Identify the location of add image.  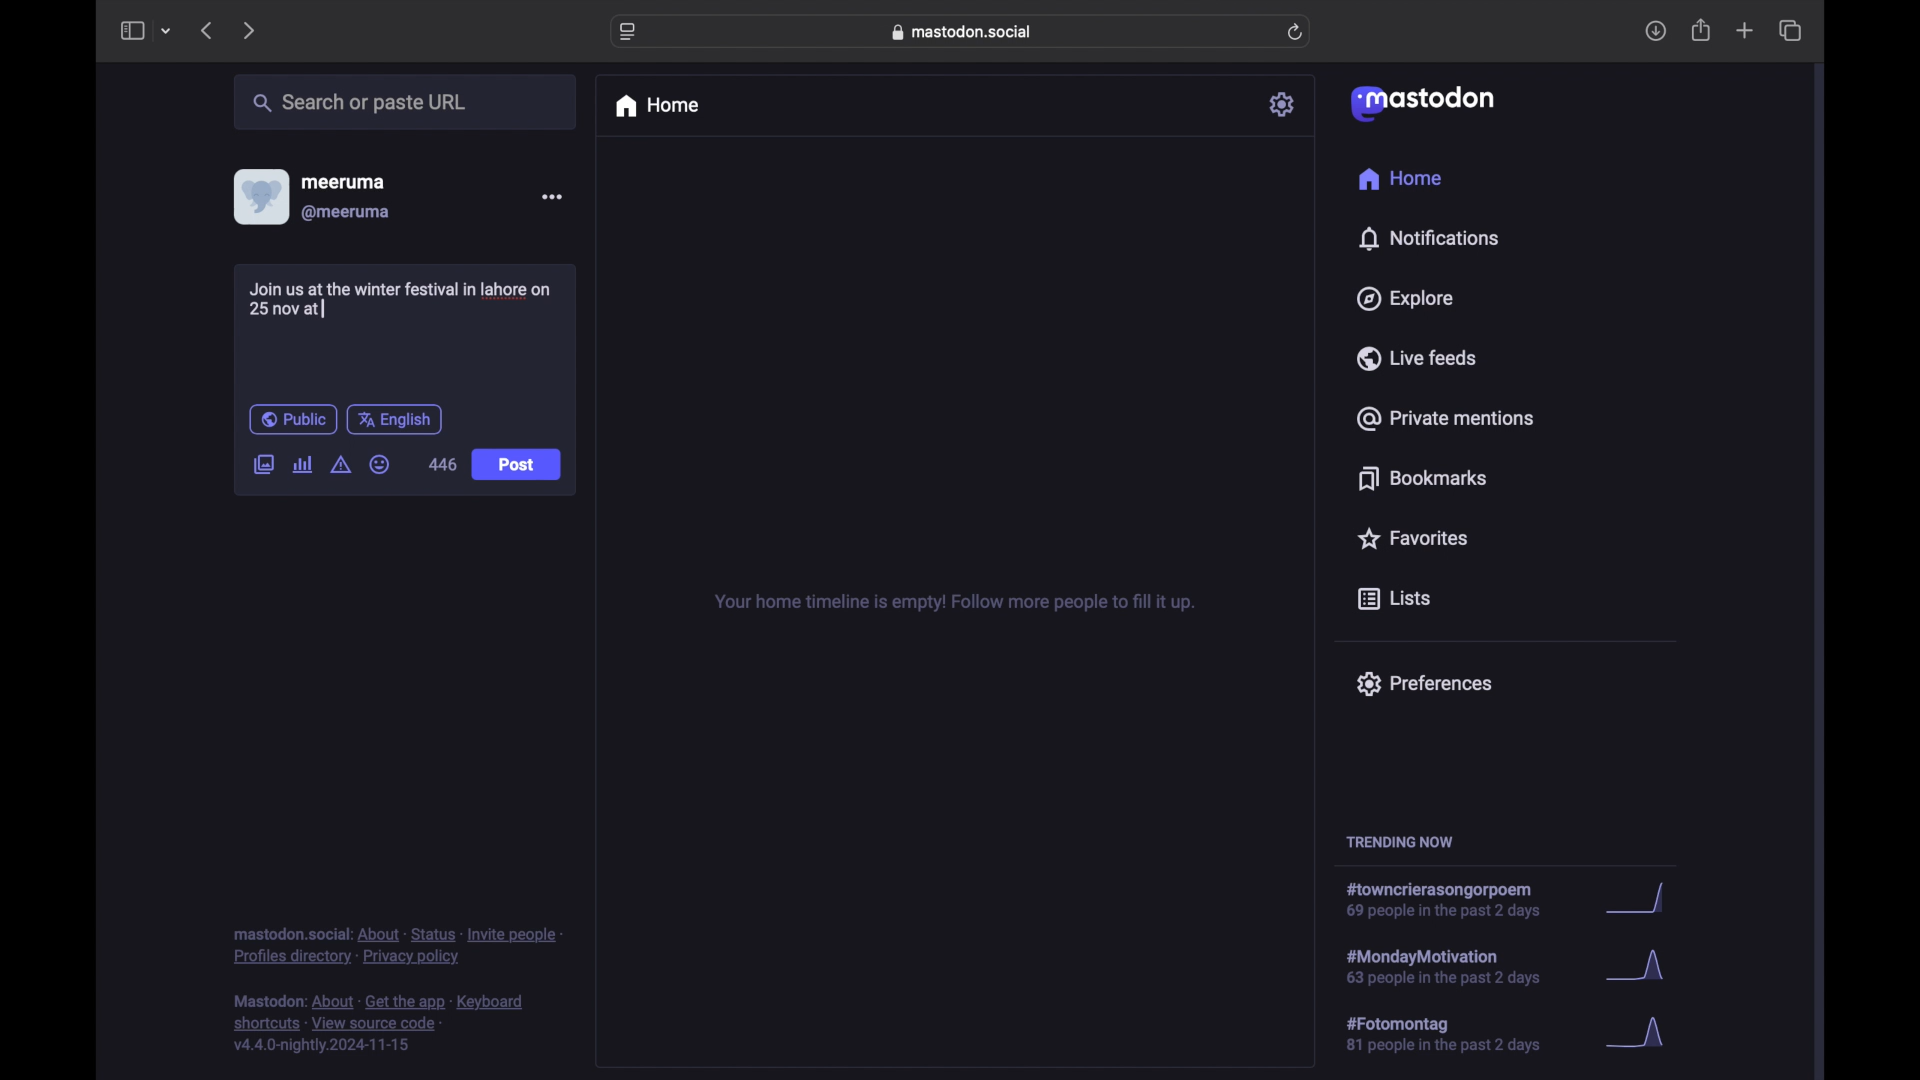
(263, 466).